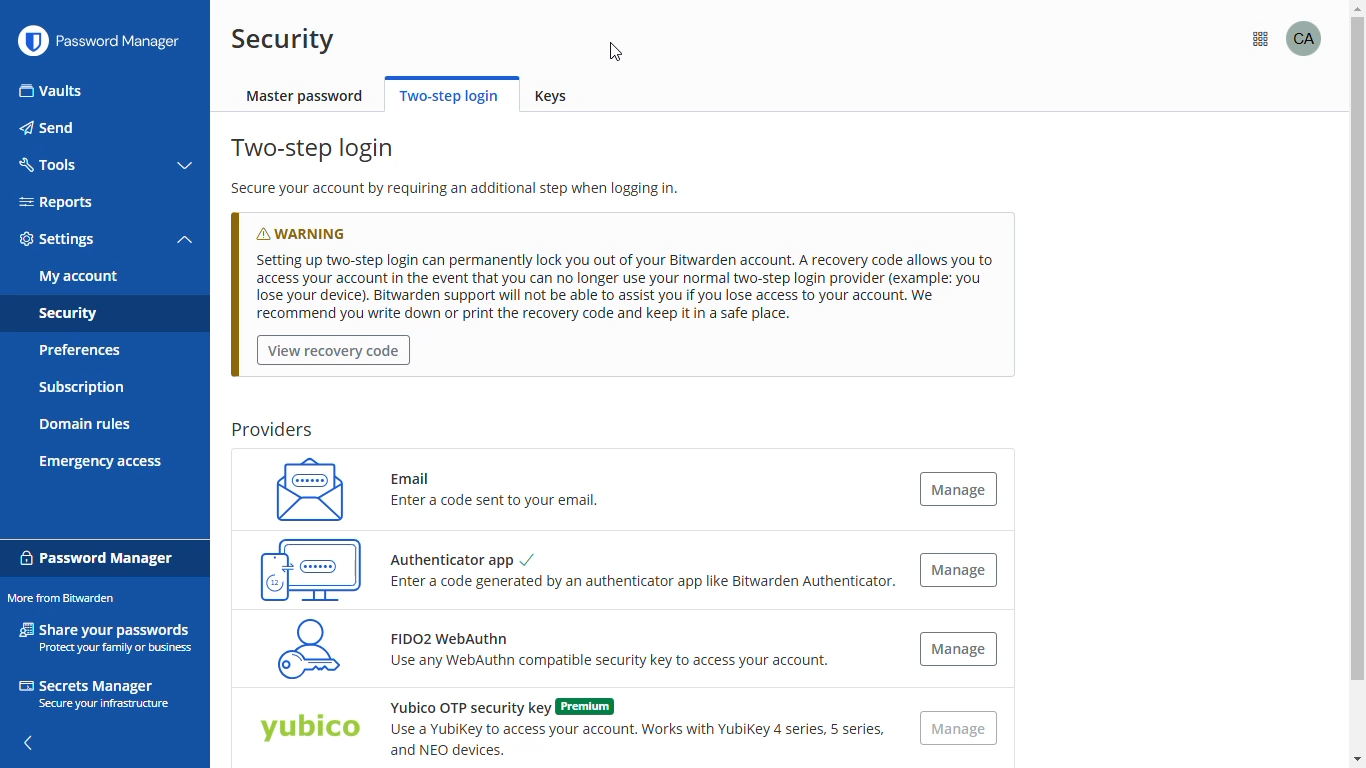  I want to click on two-factor authentication enabled, so click(311, 568).